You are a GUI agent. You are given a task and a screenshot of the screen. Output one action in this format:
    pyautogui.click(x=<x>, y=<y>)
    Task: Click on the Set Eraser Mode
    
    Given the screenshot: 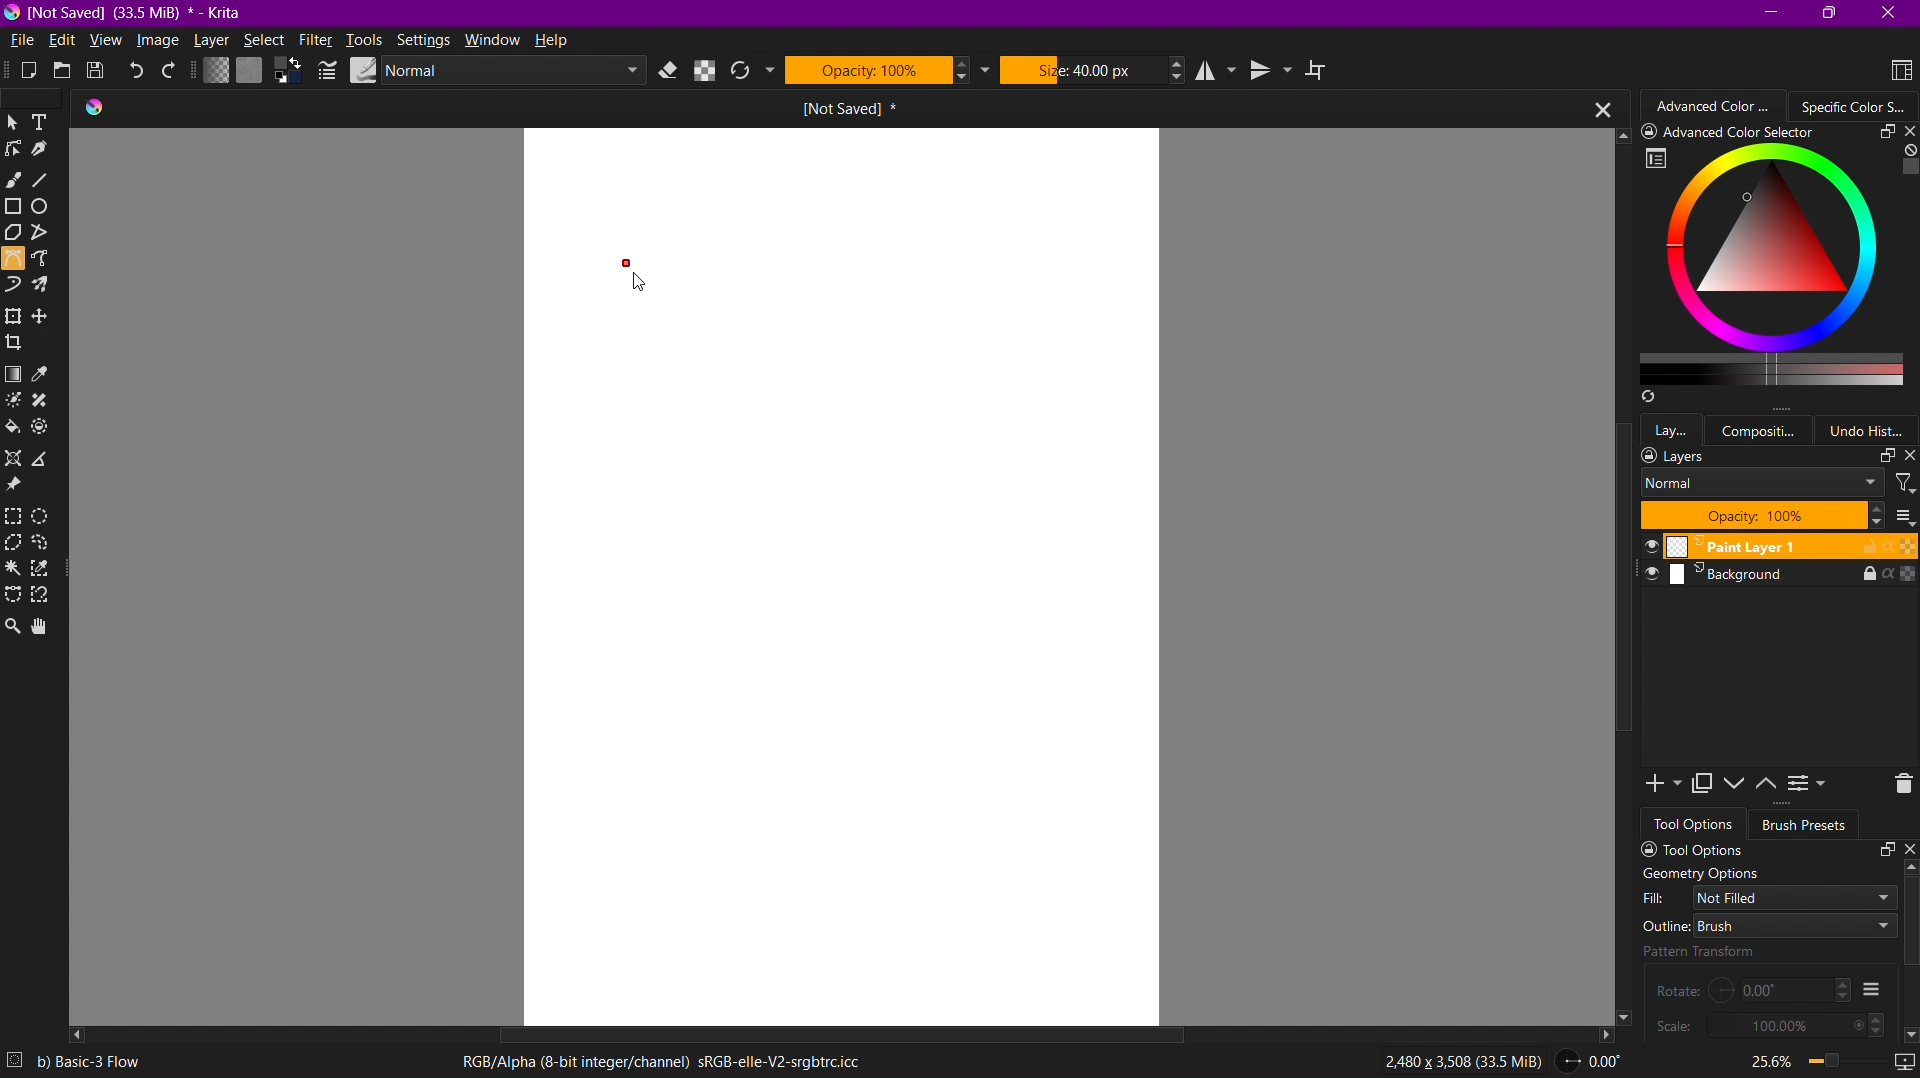 What is the action you would take?
    pyautogui.click(x=670, y=71)
    